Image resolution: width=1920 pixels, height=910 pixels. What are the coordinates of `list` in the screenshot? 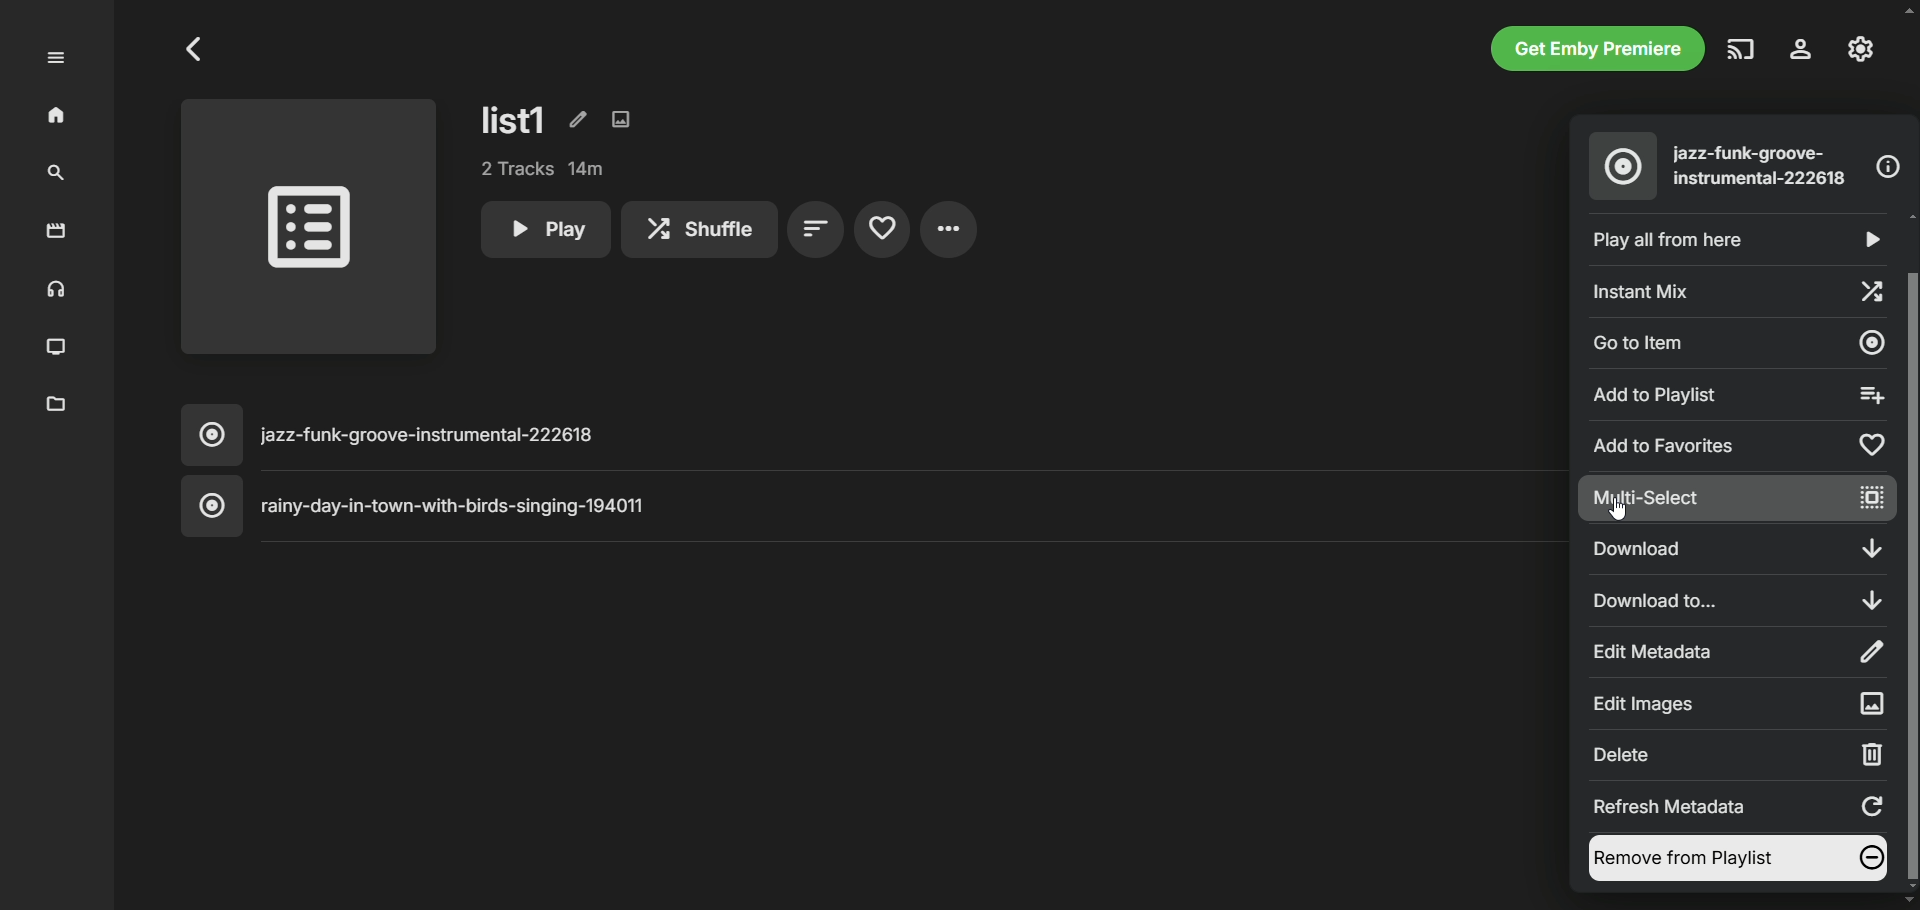 It's located at (515, 119).